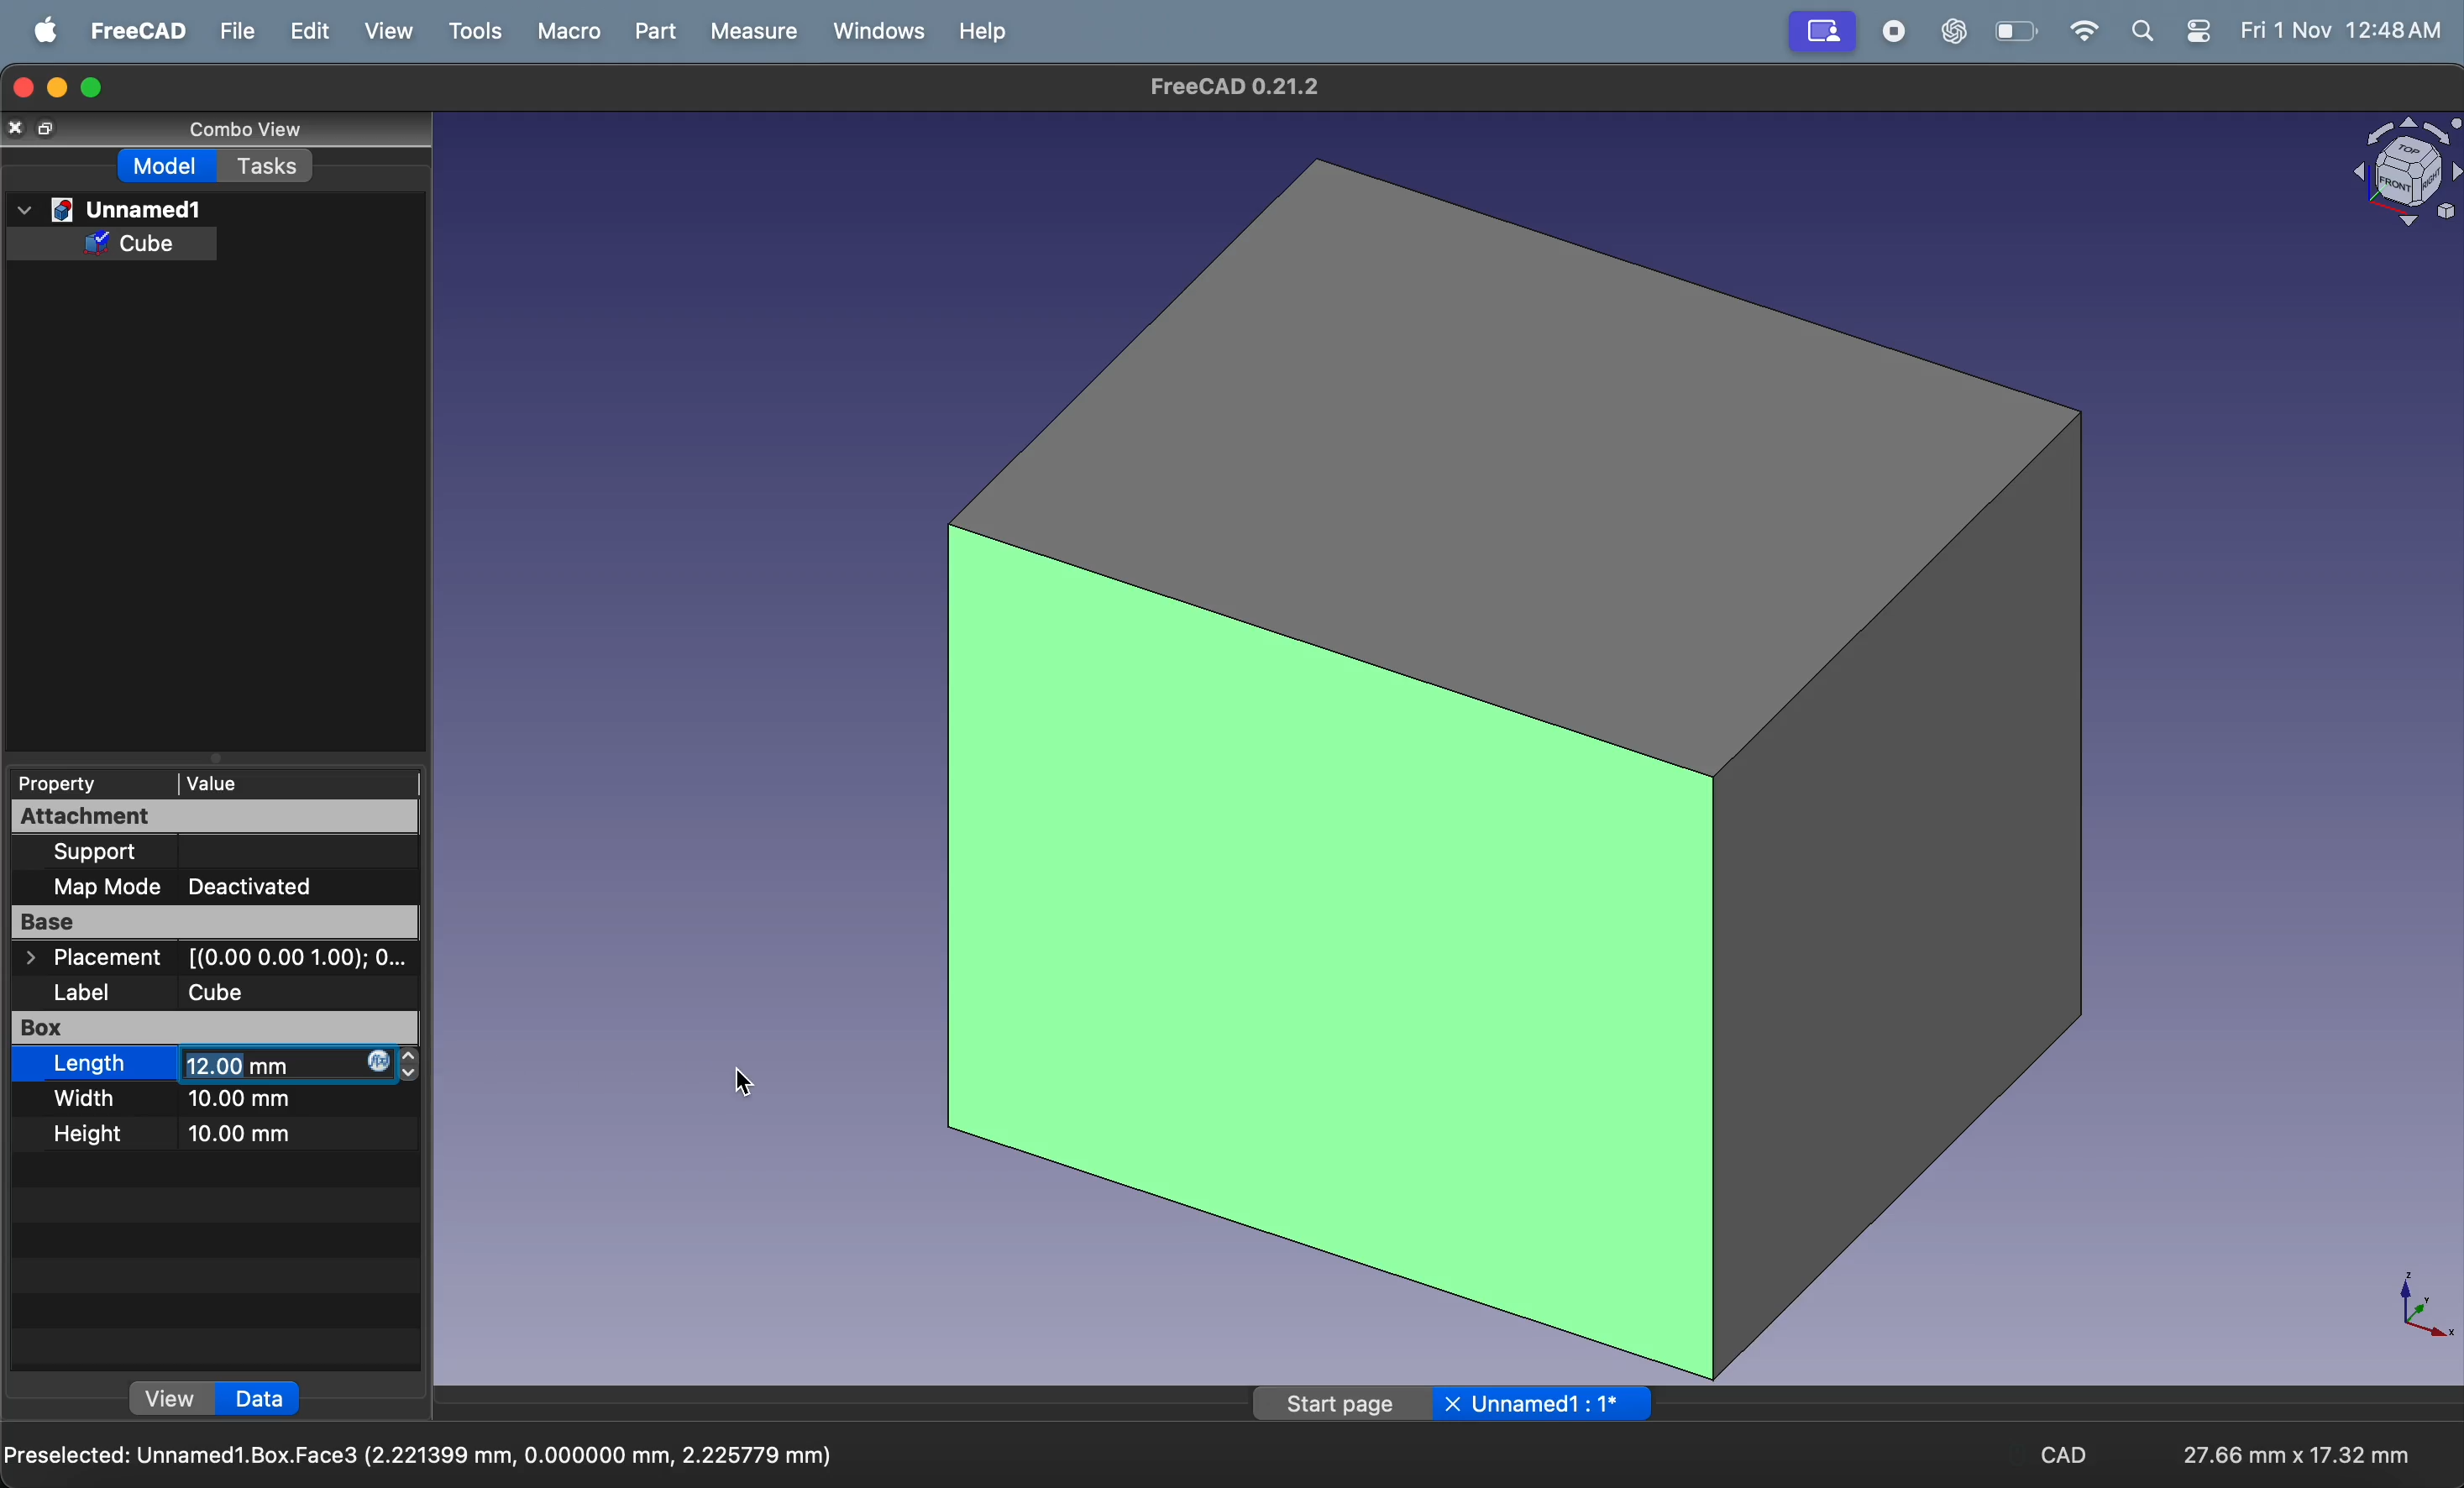  What do you see at coordinates (746, 1081) in the screenshot?
I see `cursor` at bounding box center [746, 1081].